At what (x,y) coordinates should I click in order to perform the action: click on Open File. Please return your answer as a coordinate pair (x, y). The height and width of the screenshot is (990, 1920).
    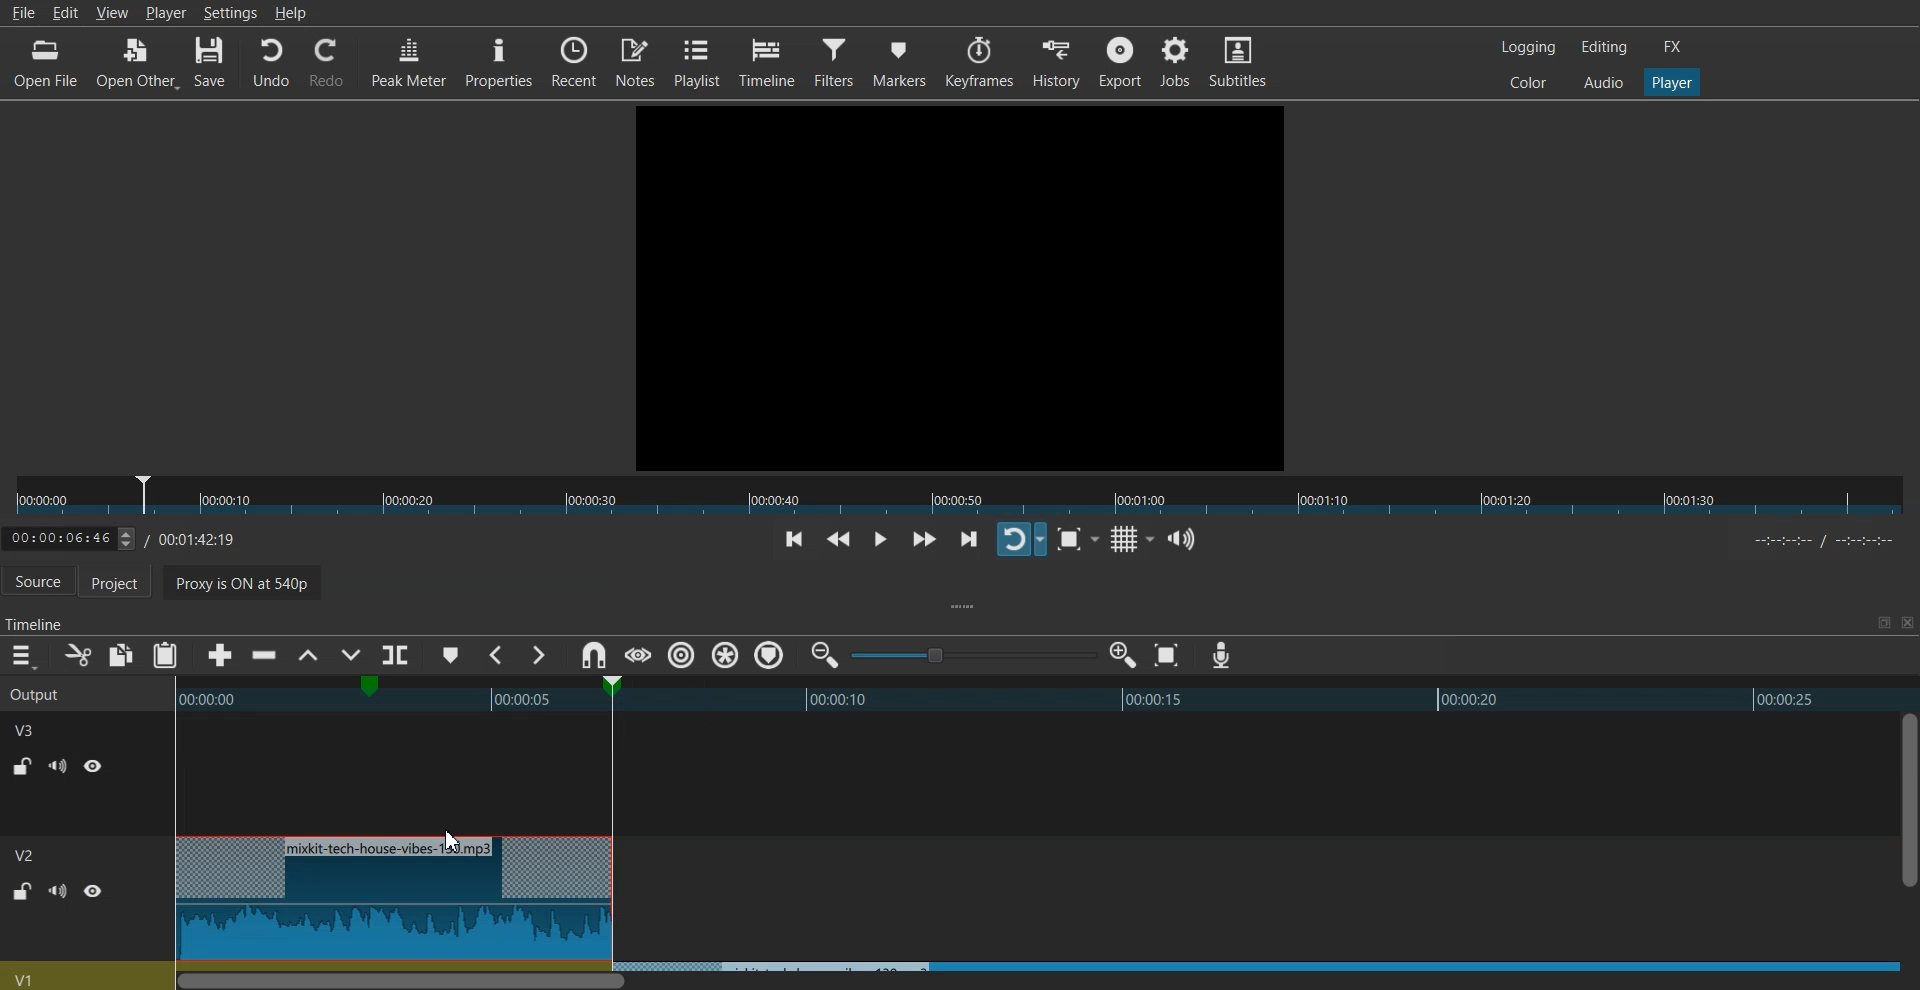
    Looking at the image, I should click on (48, 63).